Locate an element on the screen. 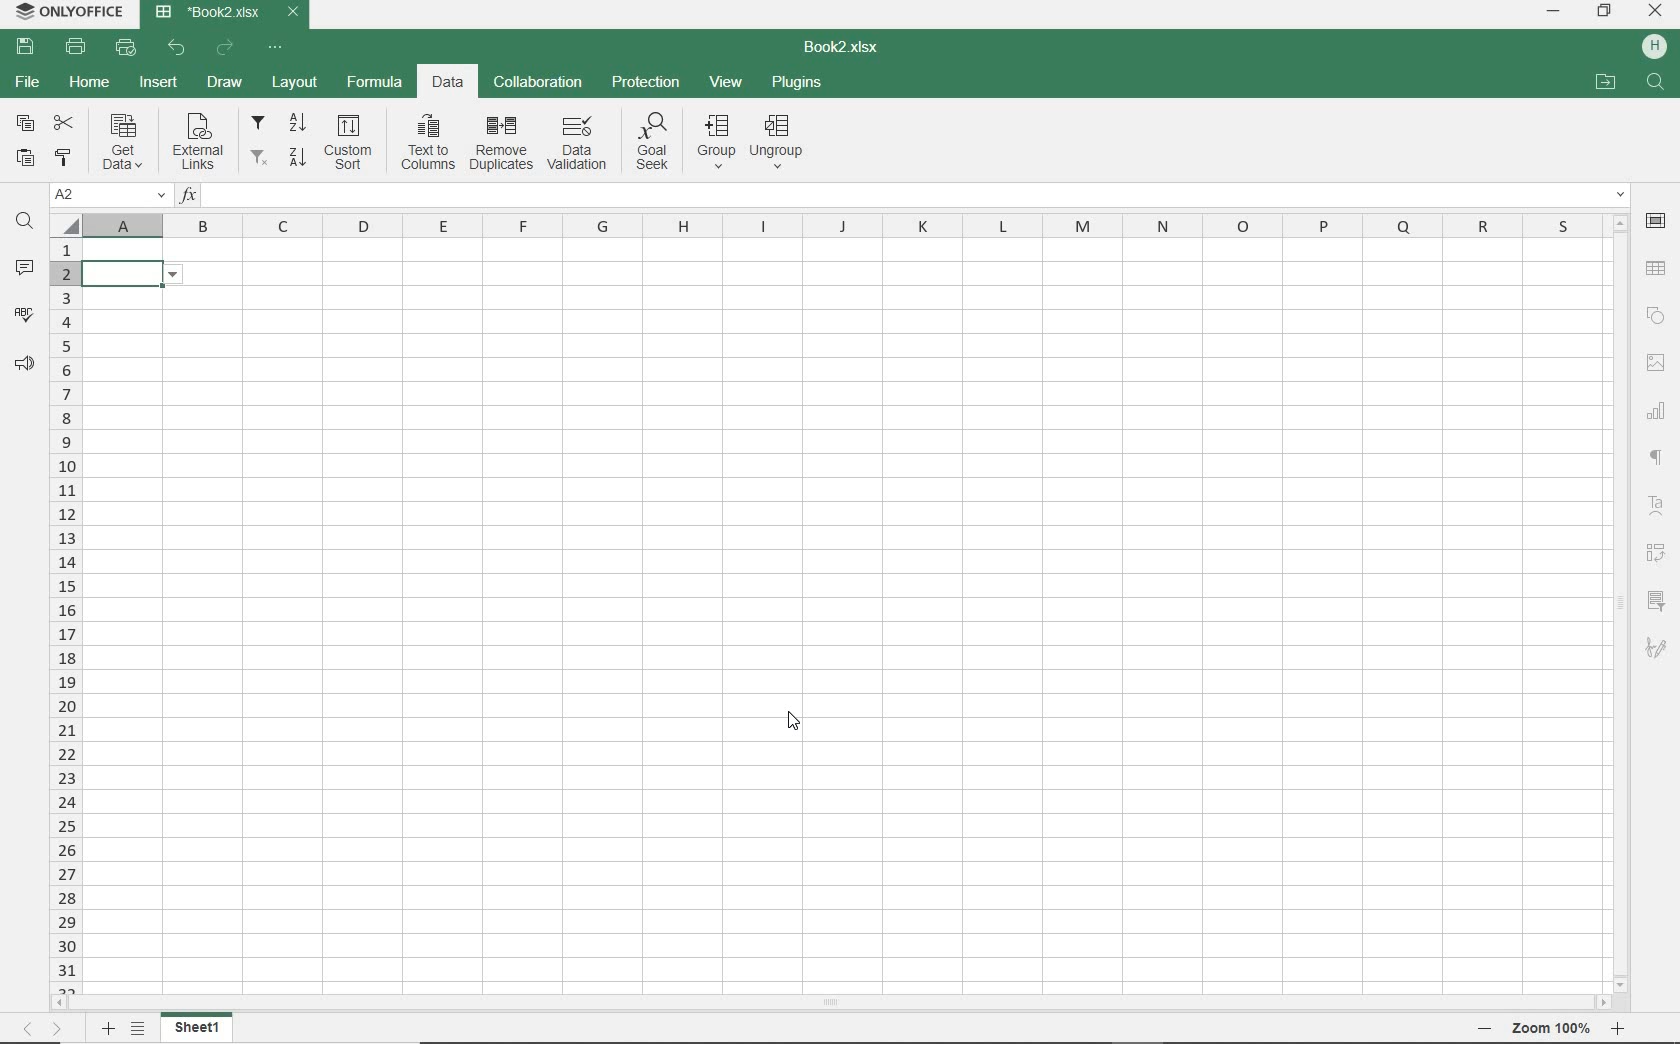 The width and height of the screenshot is (1680, 1044). NAME MANAGER is located at coordinates (108, 196).